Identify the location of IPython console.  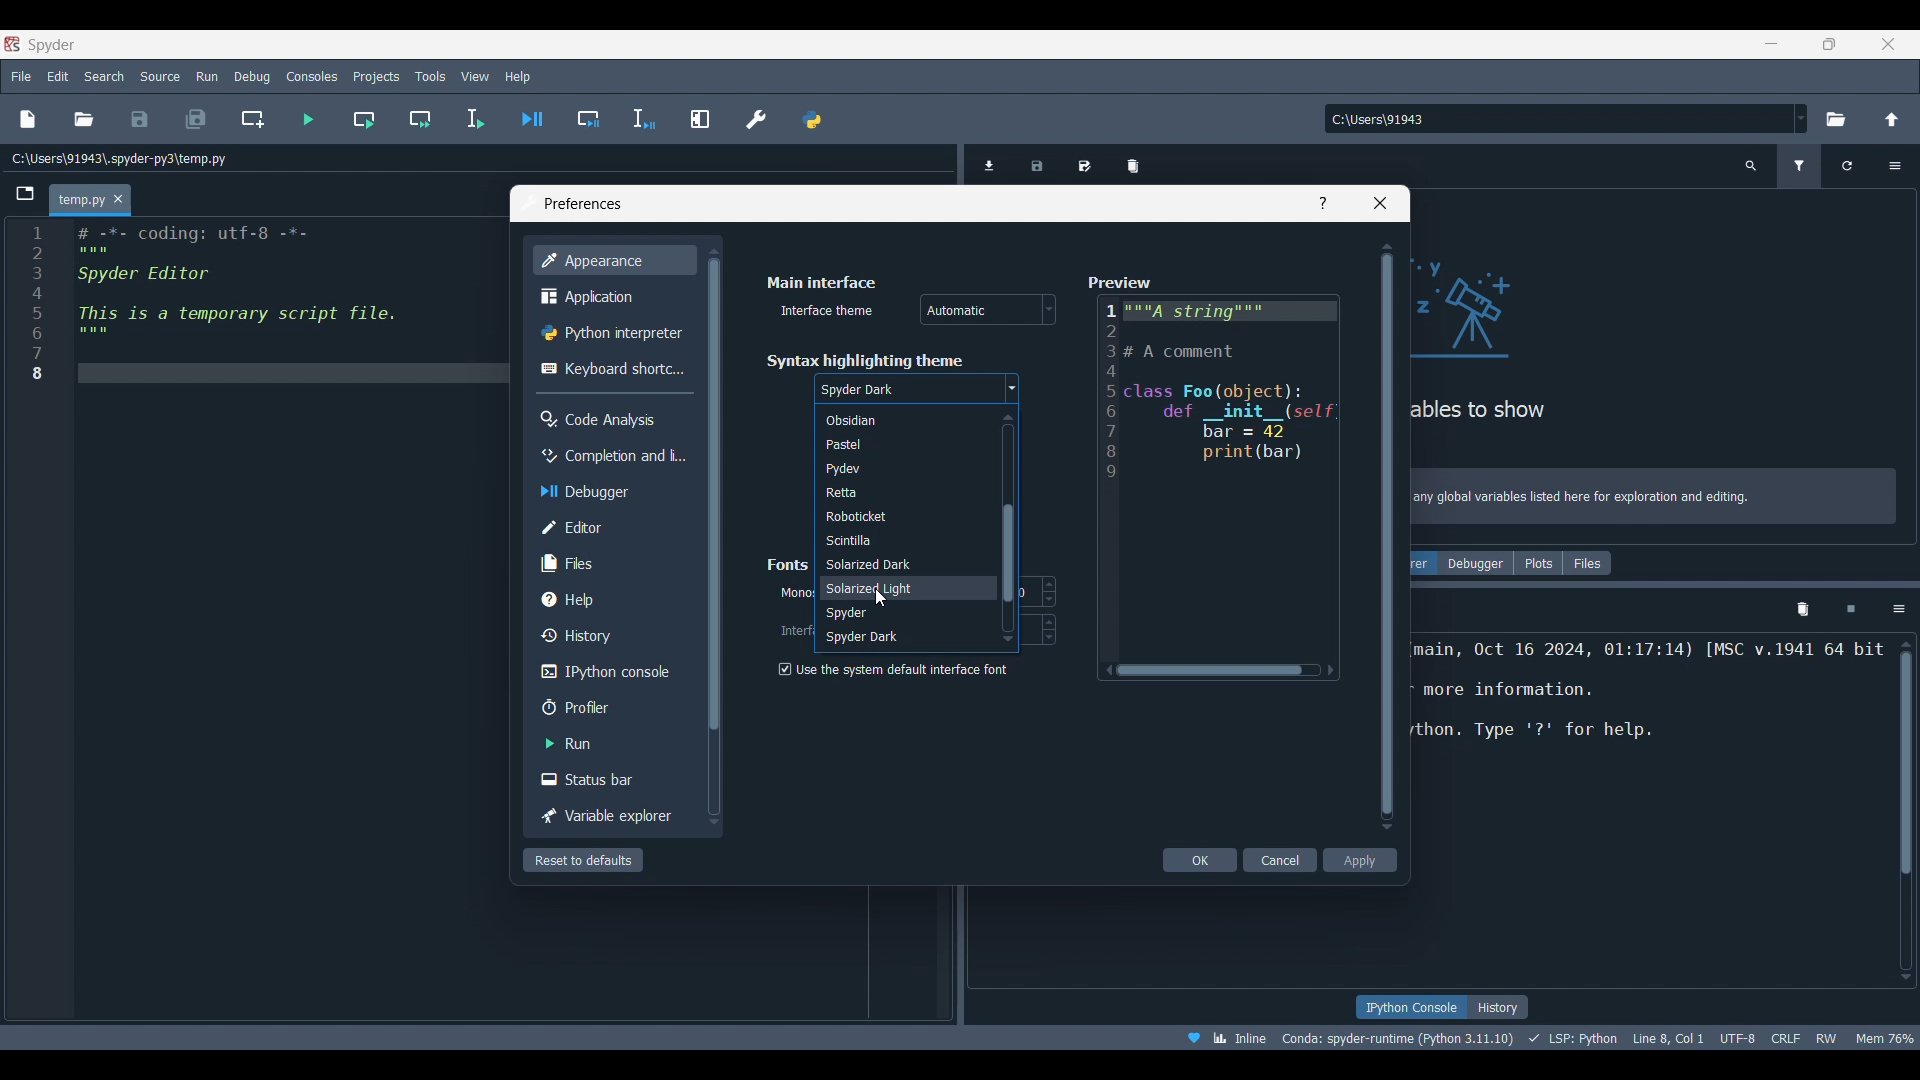
(611, 672).